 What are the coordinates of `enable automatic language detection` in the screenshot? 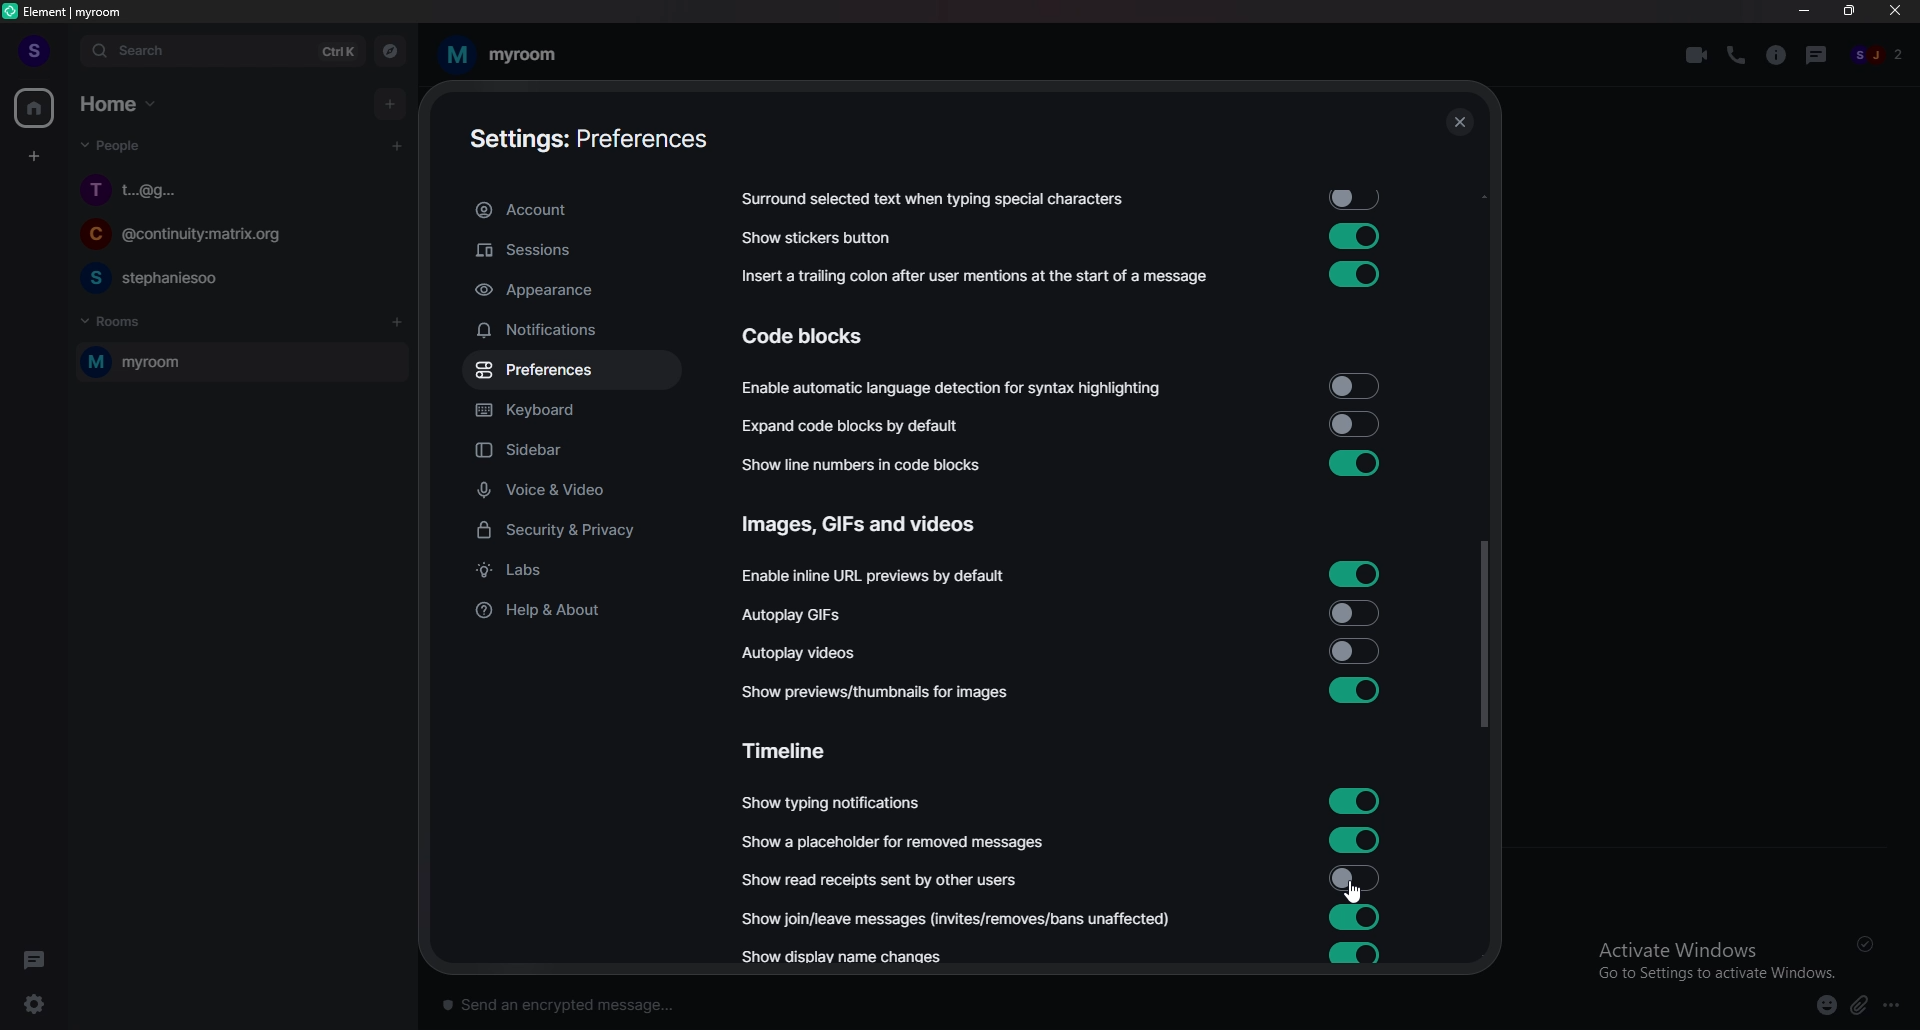 It's located at (954, 390).